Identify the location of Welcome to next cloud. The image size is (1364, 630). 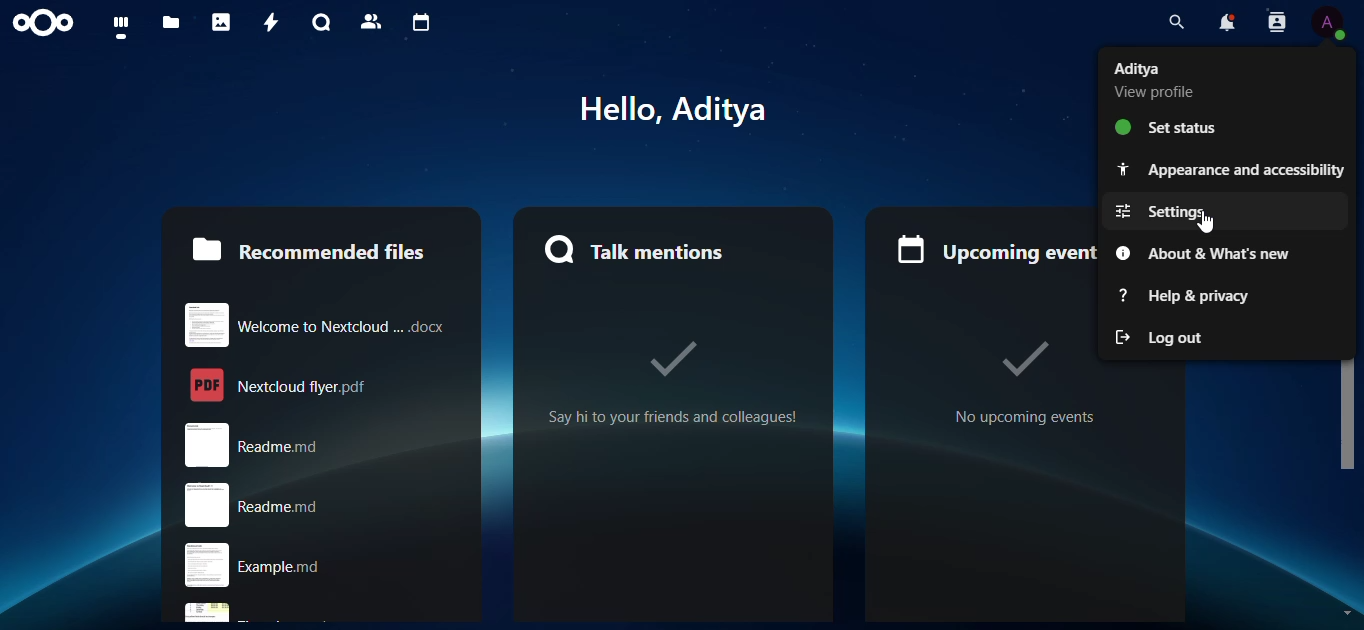
(317, 321).